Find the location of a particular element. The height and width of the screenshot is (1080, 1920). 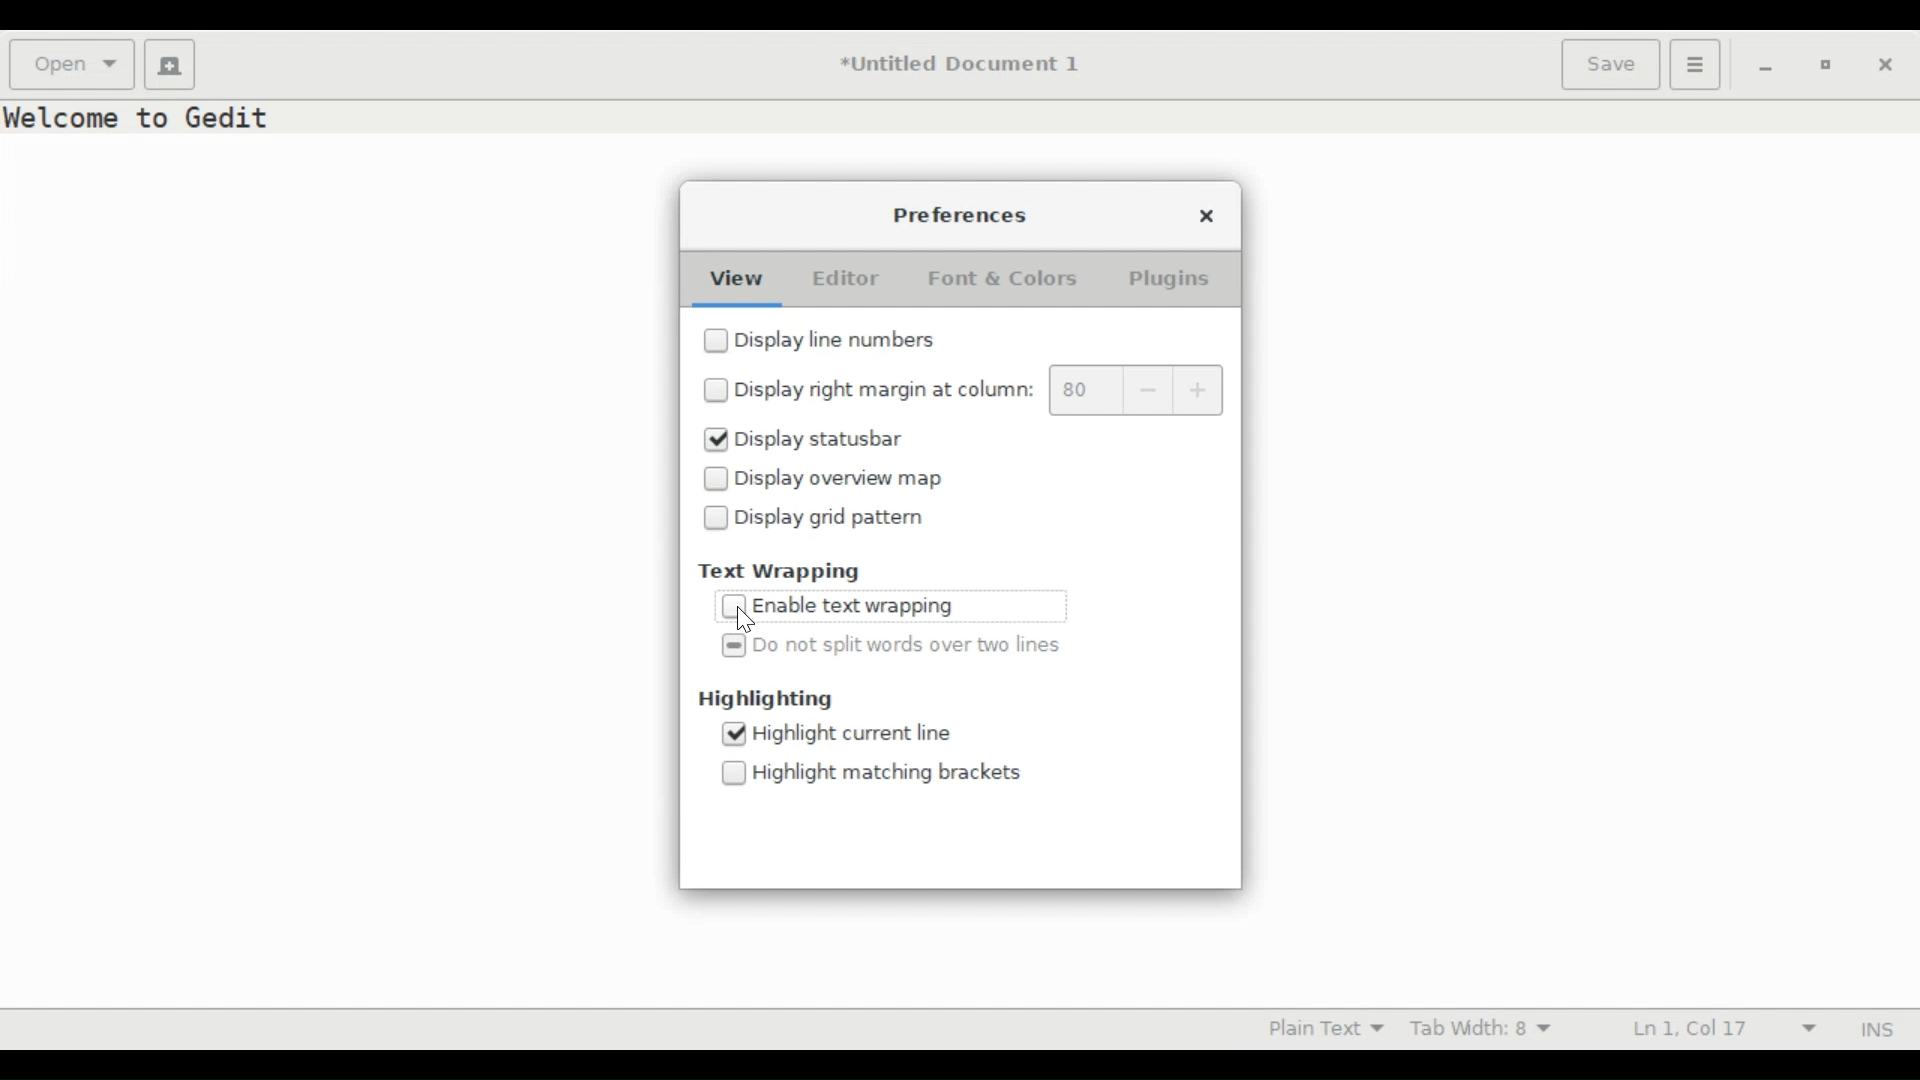

unchecked checkbox is located at coordinates (736, 607).